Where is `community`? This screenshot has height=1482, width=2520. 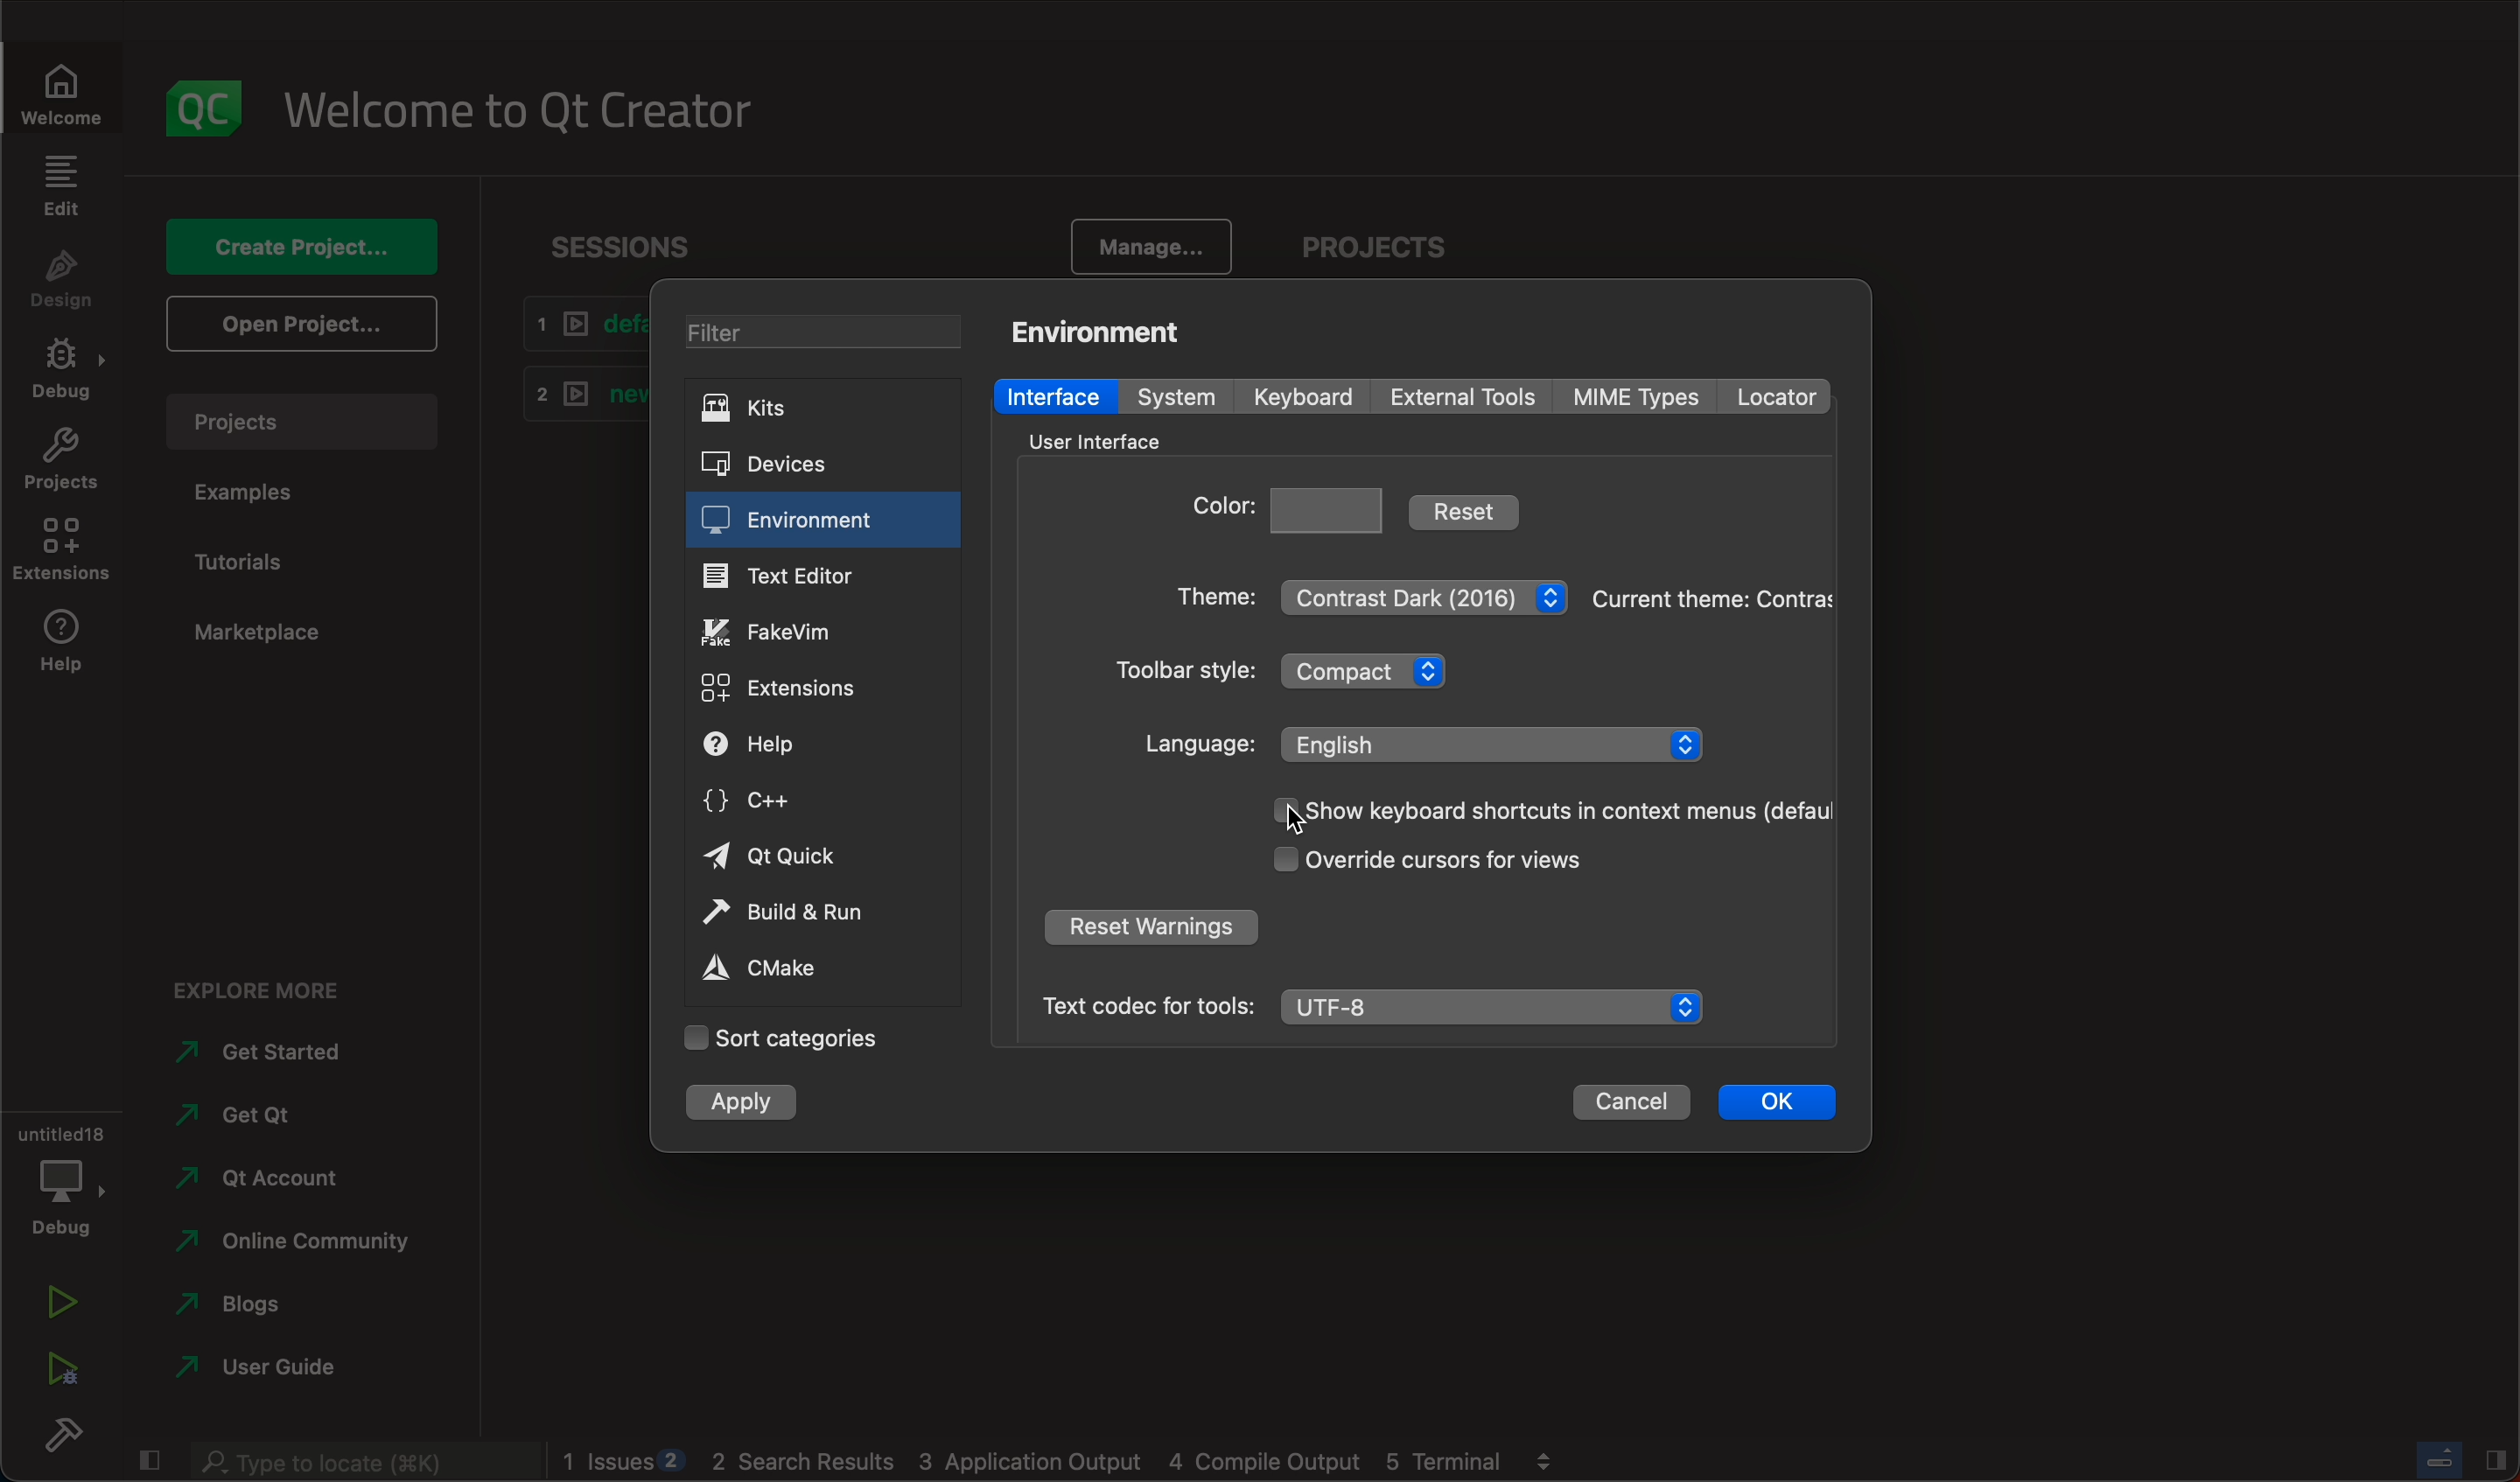
community is located at coordinates (292, 1243).